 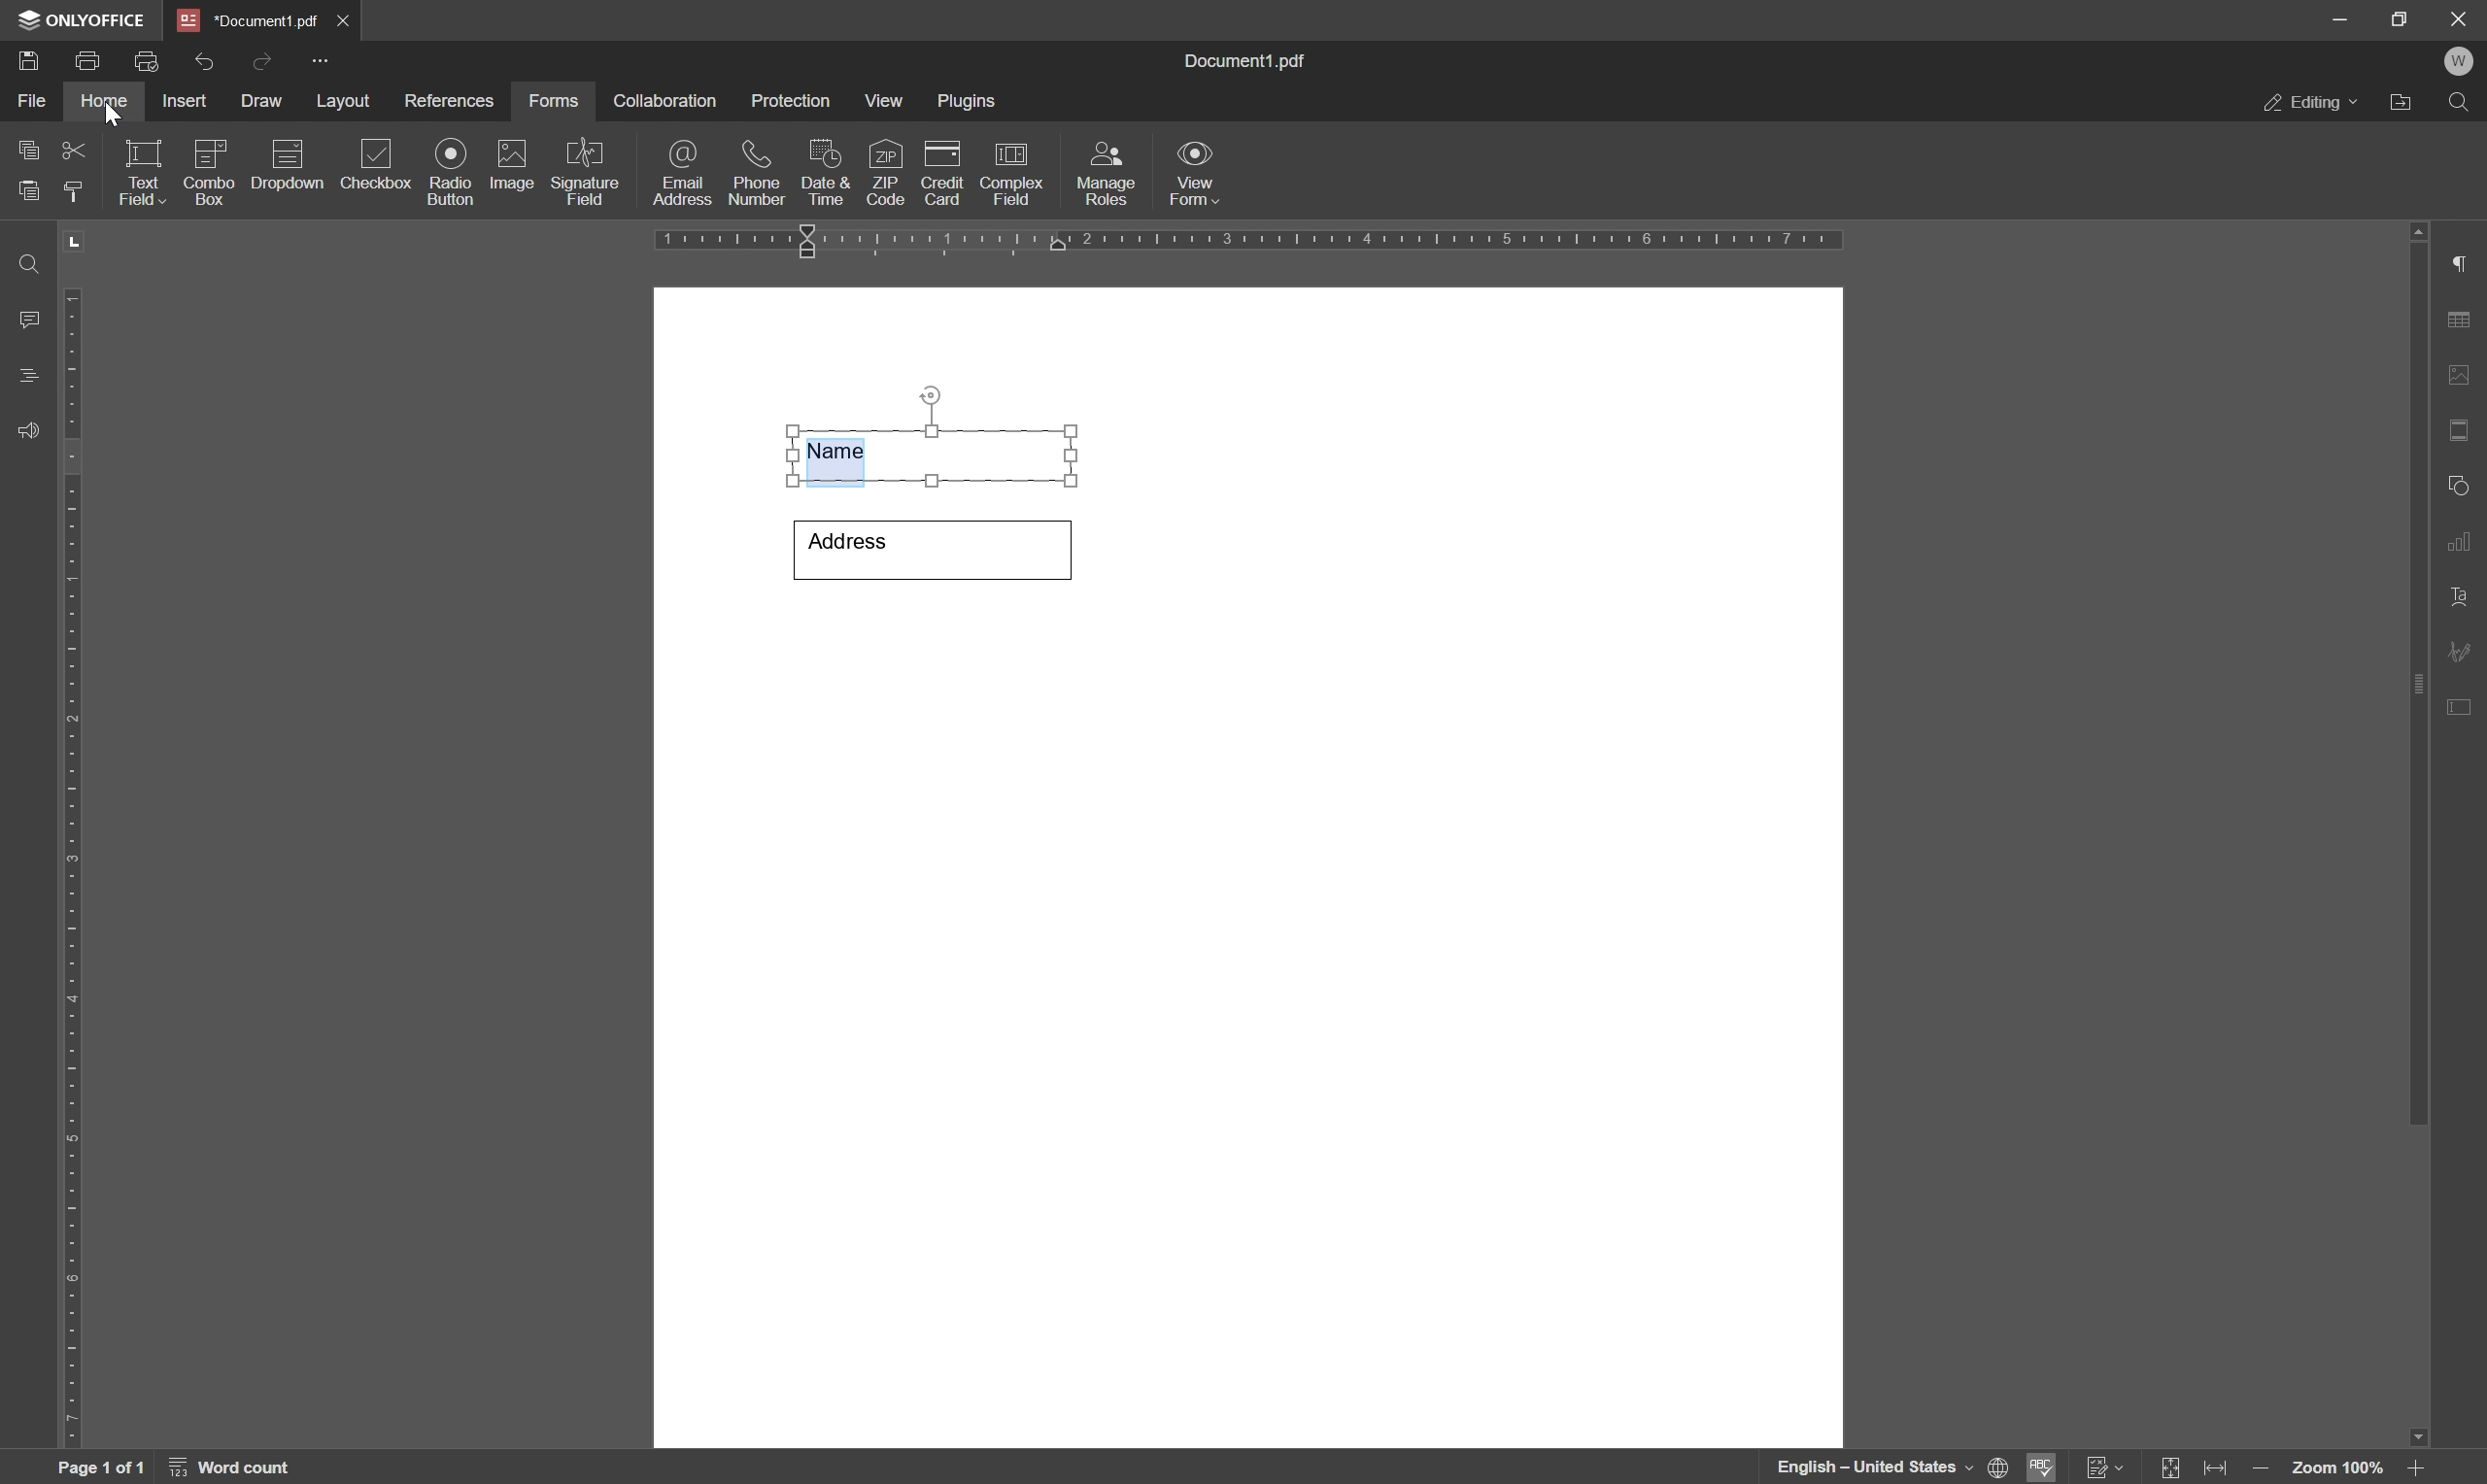 What do you see at coordinates (2169, 1468) in the screenshot?
I see `fit to slide` at bounding box center [2169, 1468].